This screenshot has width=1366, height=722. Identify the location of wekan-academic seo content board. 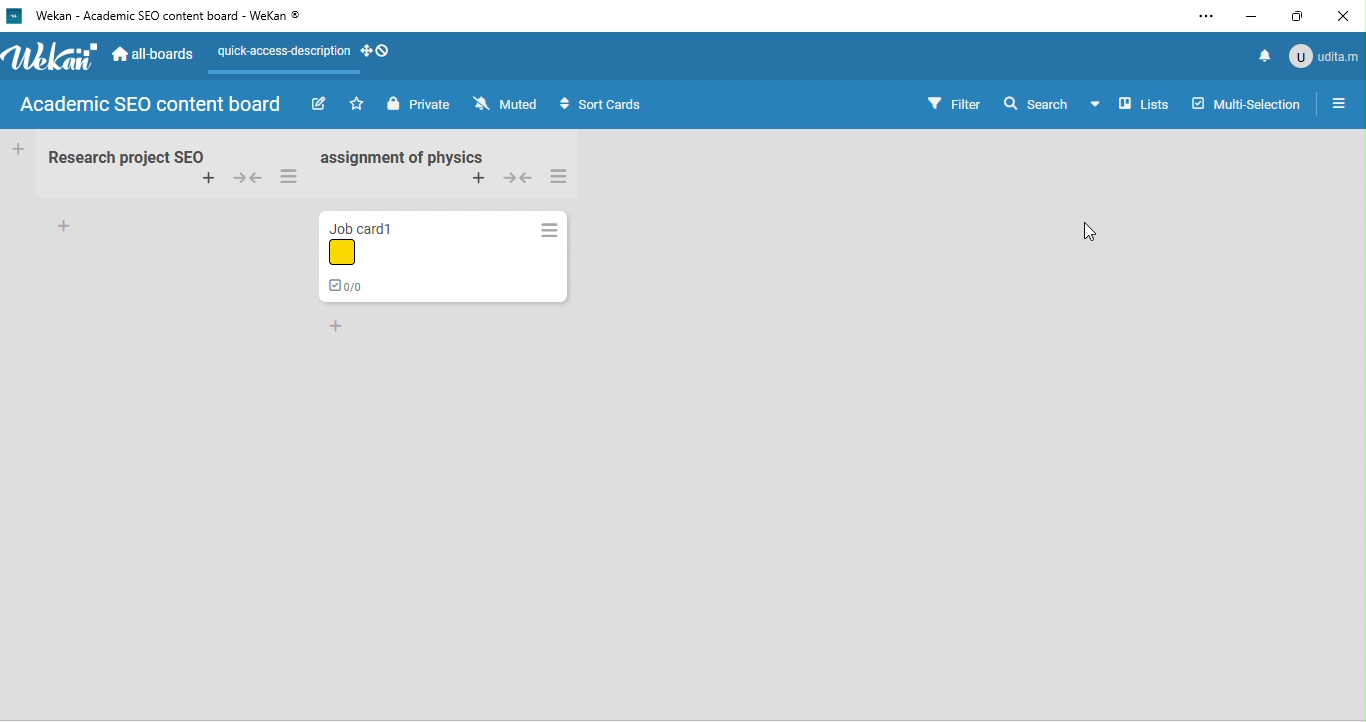
(160, 17).